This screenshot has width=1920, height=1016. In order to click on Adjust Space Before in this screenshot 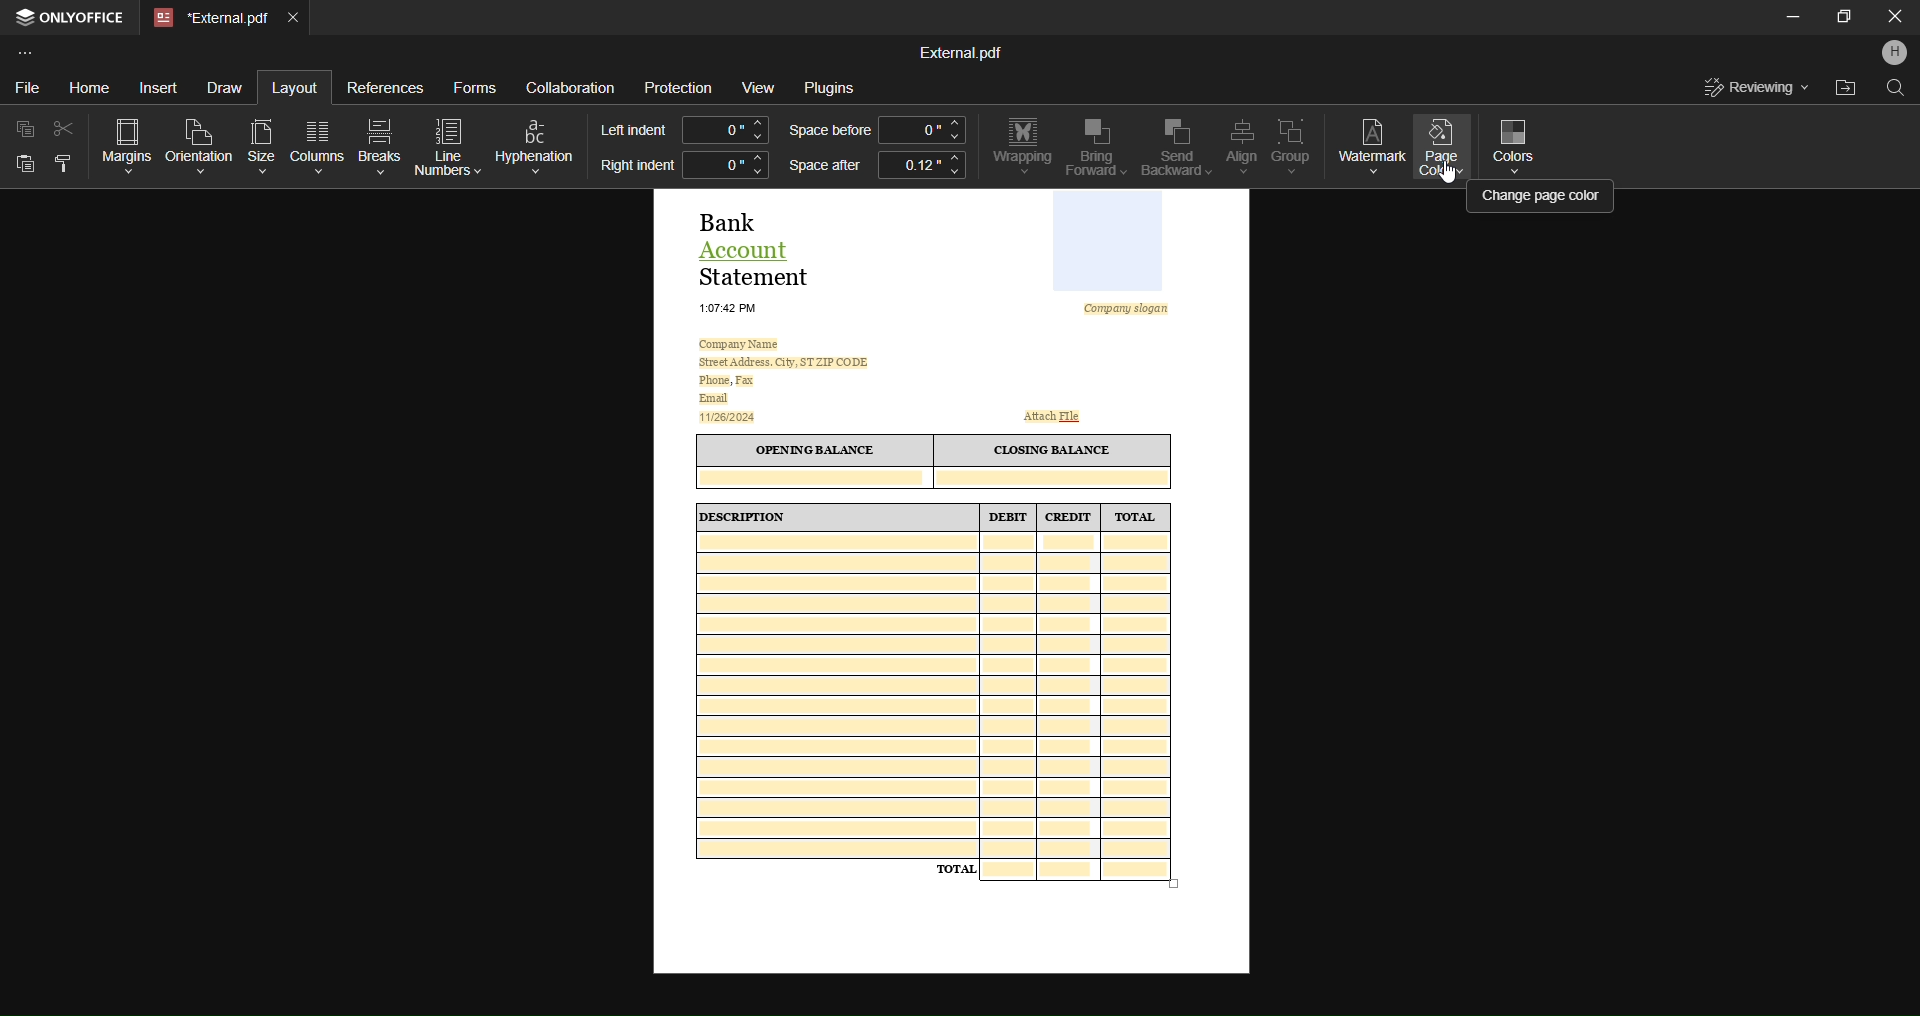, I will do `click(920, 129)`.